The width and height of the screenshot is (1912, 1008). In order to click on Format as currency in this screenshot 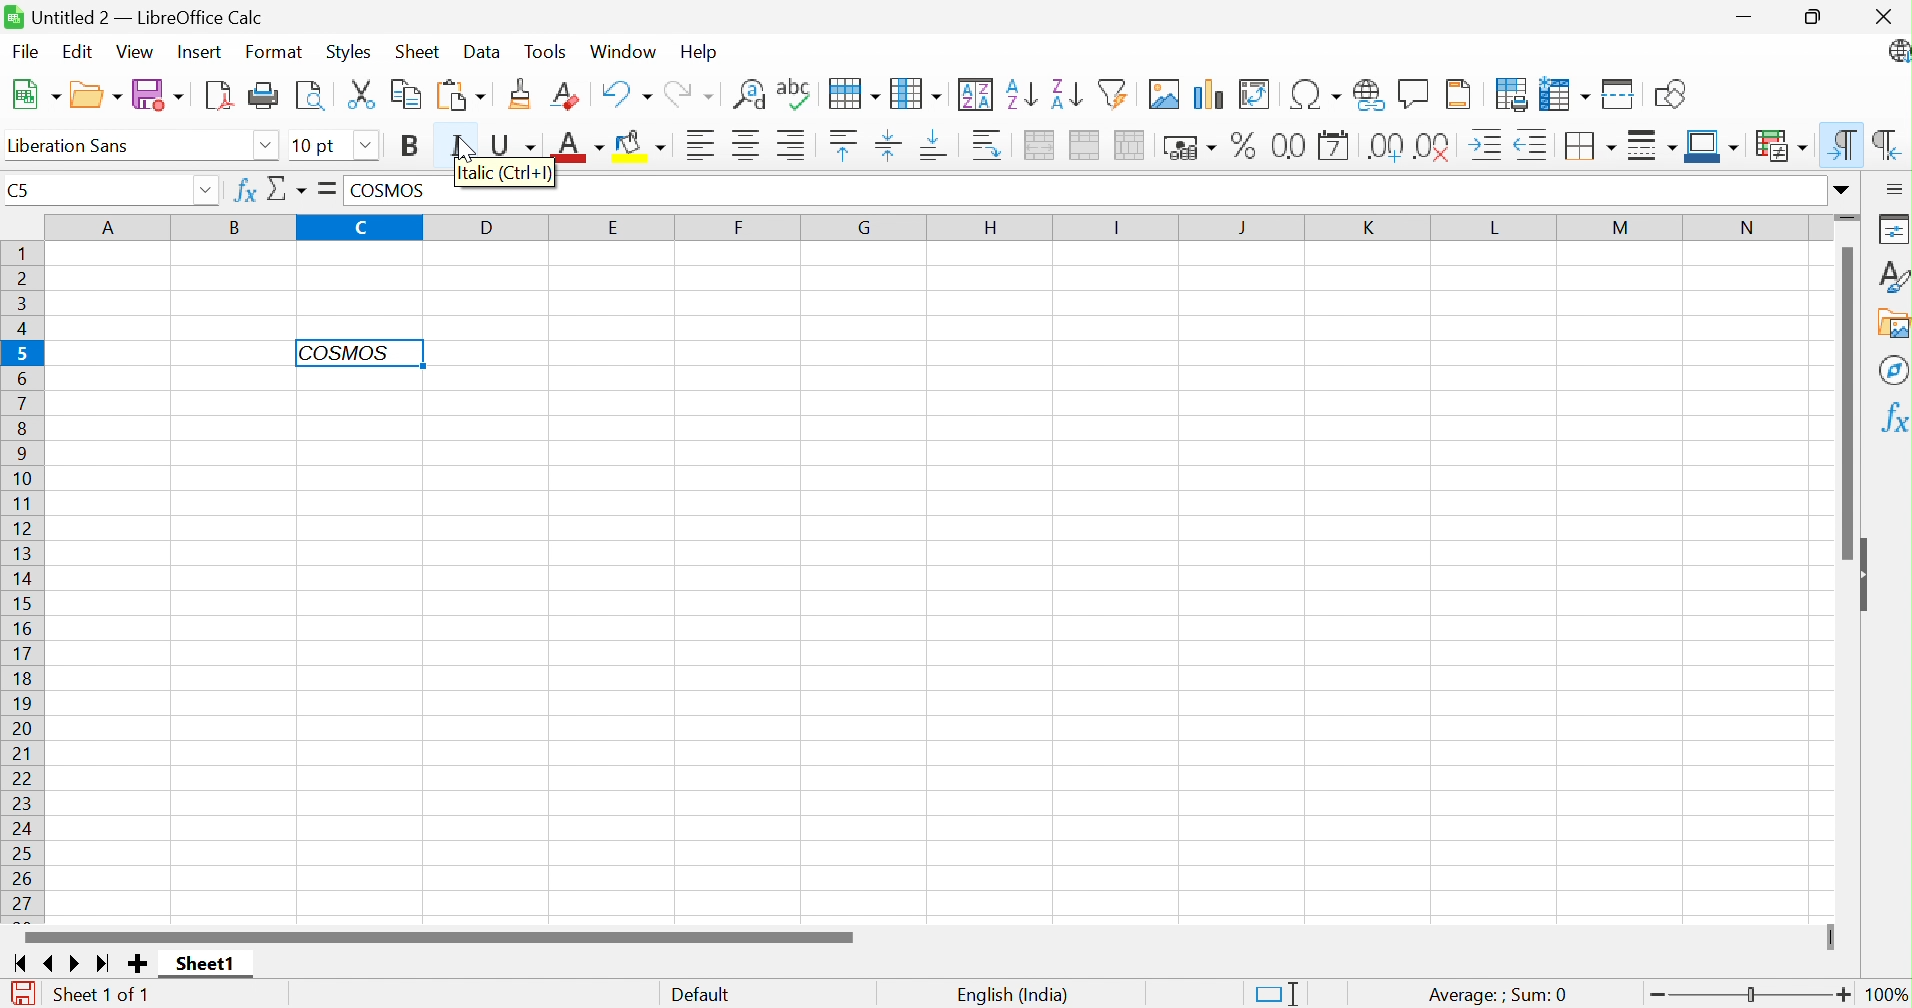, I will do `click(1189, 149)`.